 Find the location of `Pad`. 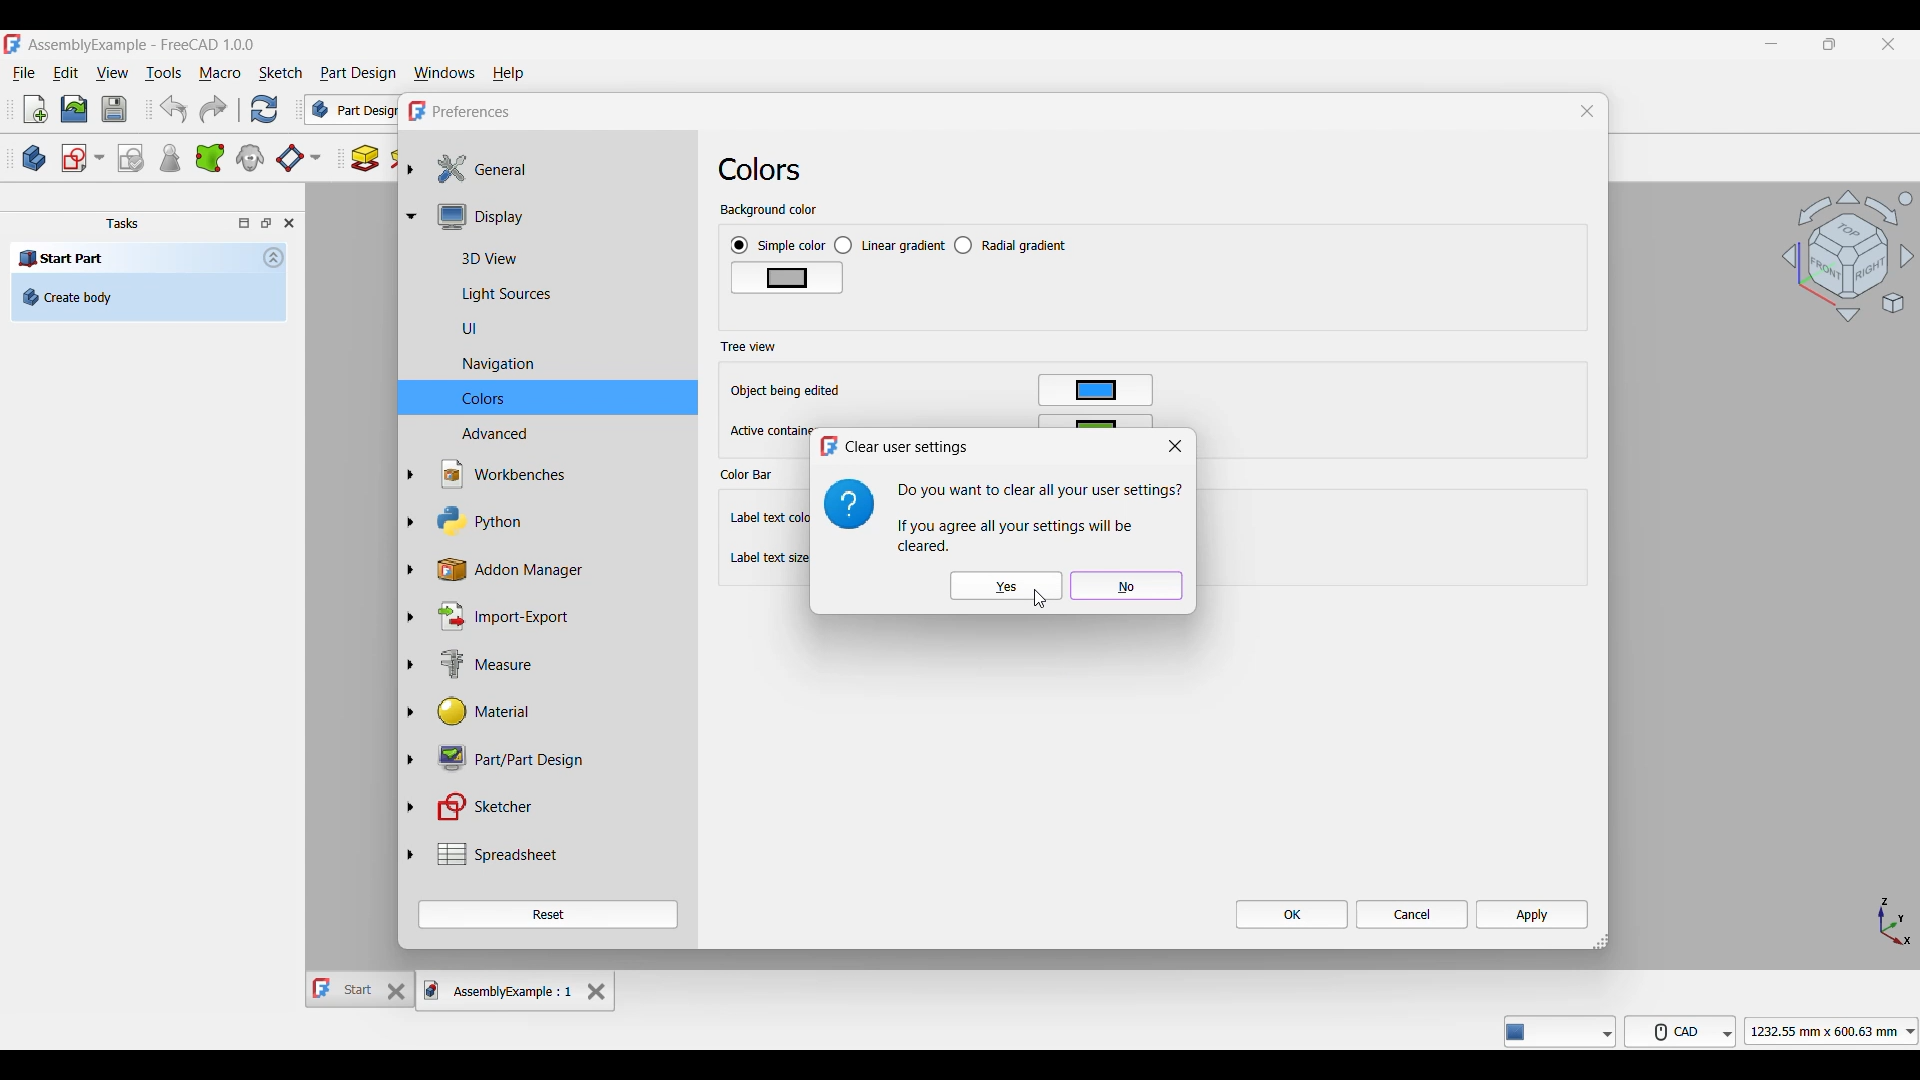

Pad is located at coordinates (365, 159).